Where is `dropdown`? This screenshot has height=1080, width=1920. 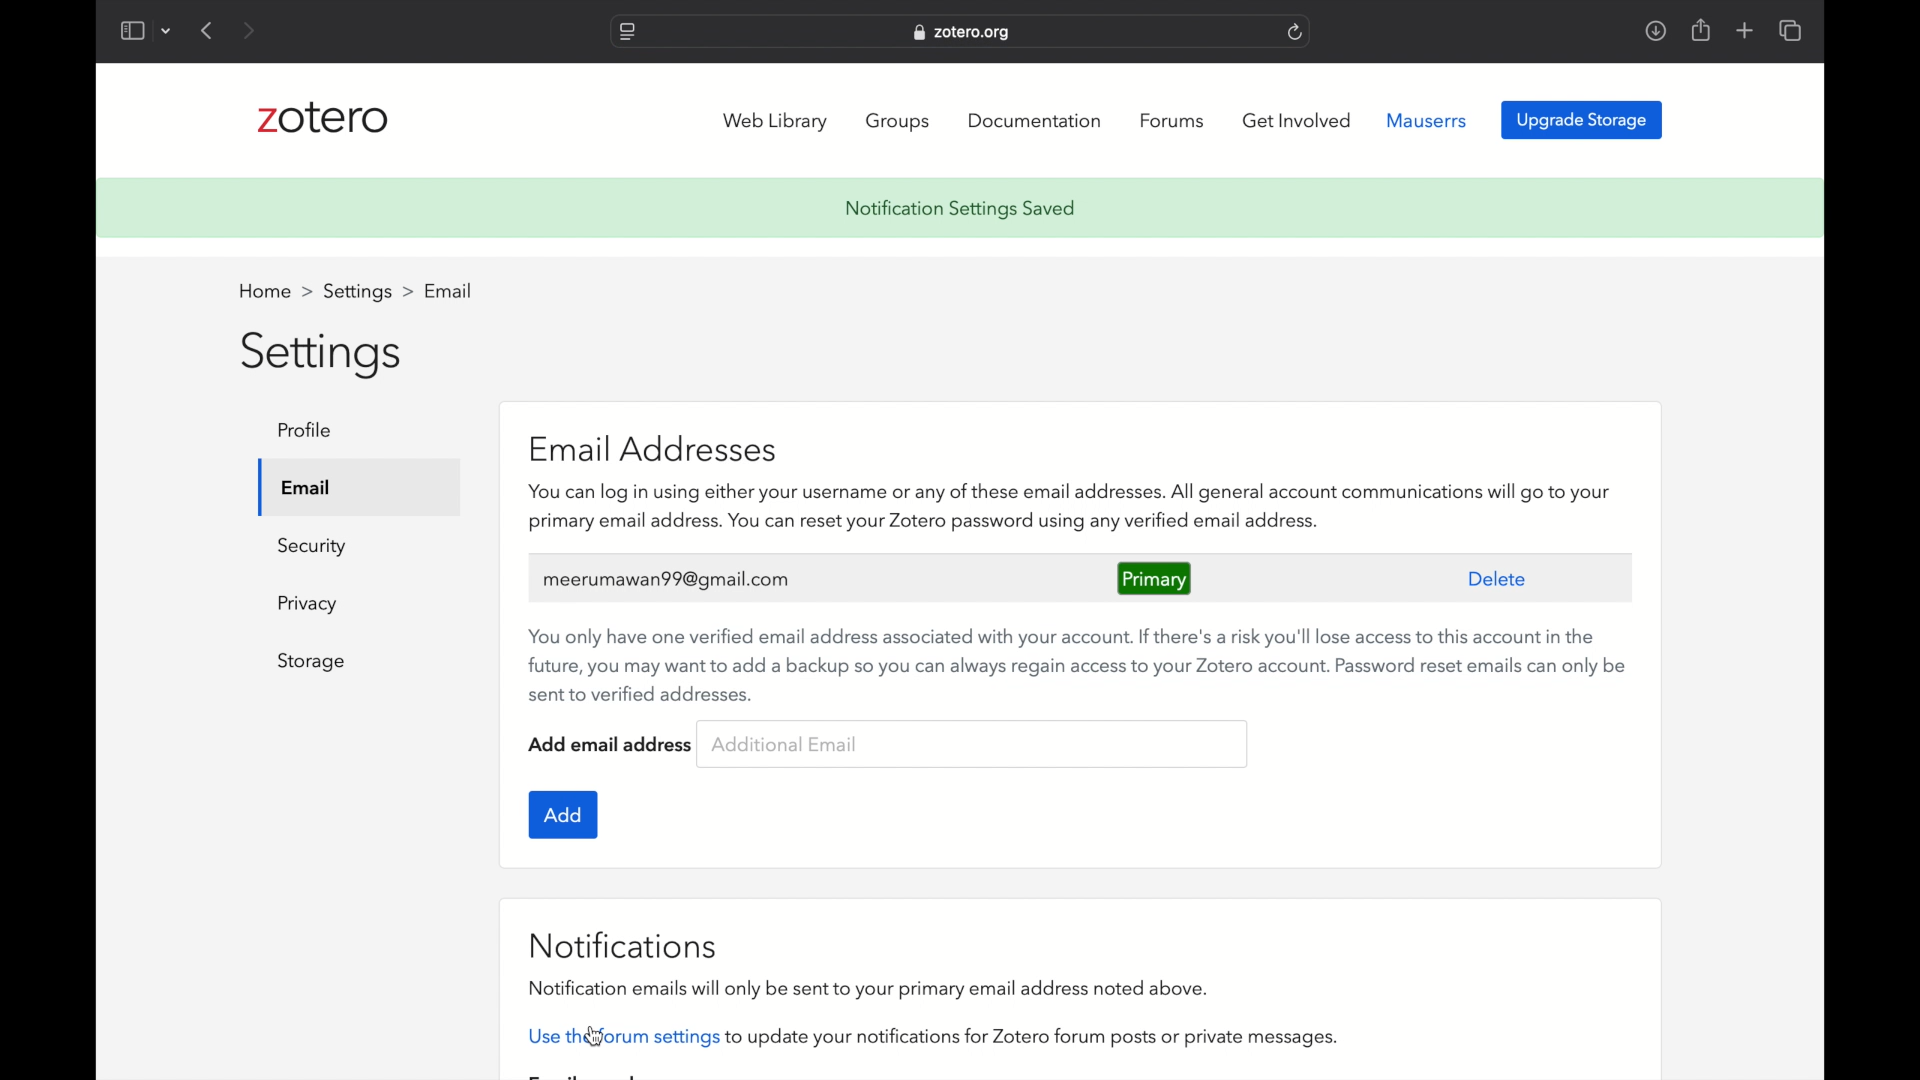
dropdown is located at coordinates (166, 33).